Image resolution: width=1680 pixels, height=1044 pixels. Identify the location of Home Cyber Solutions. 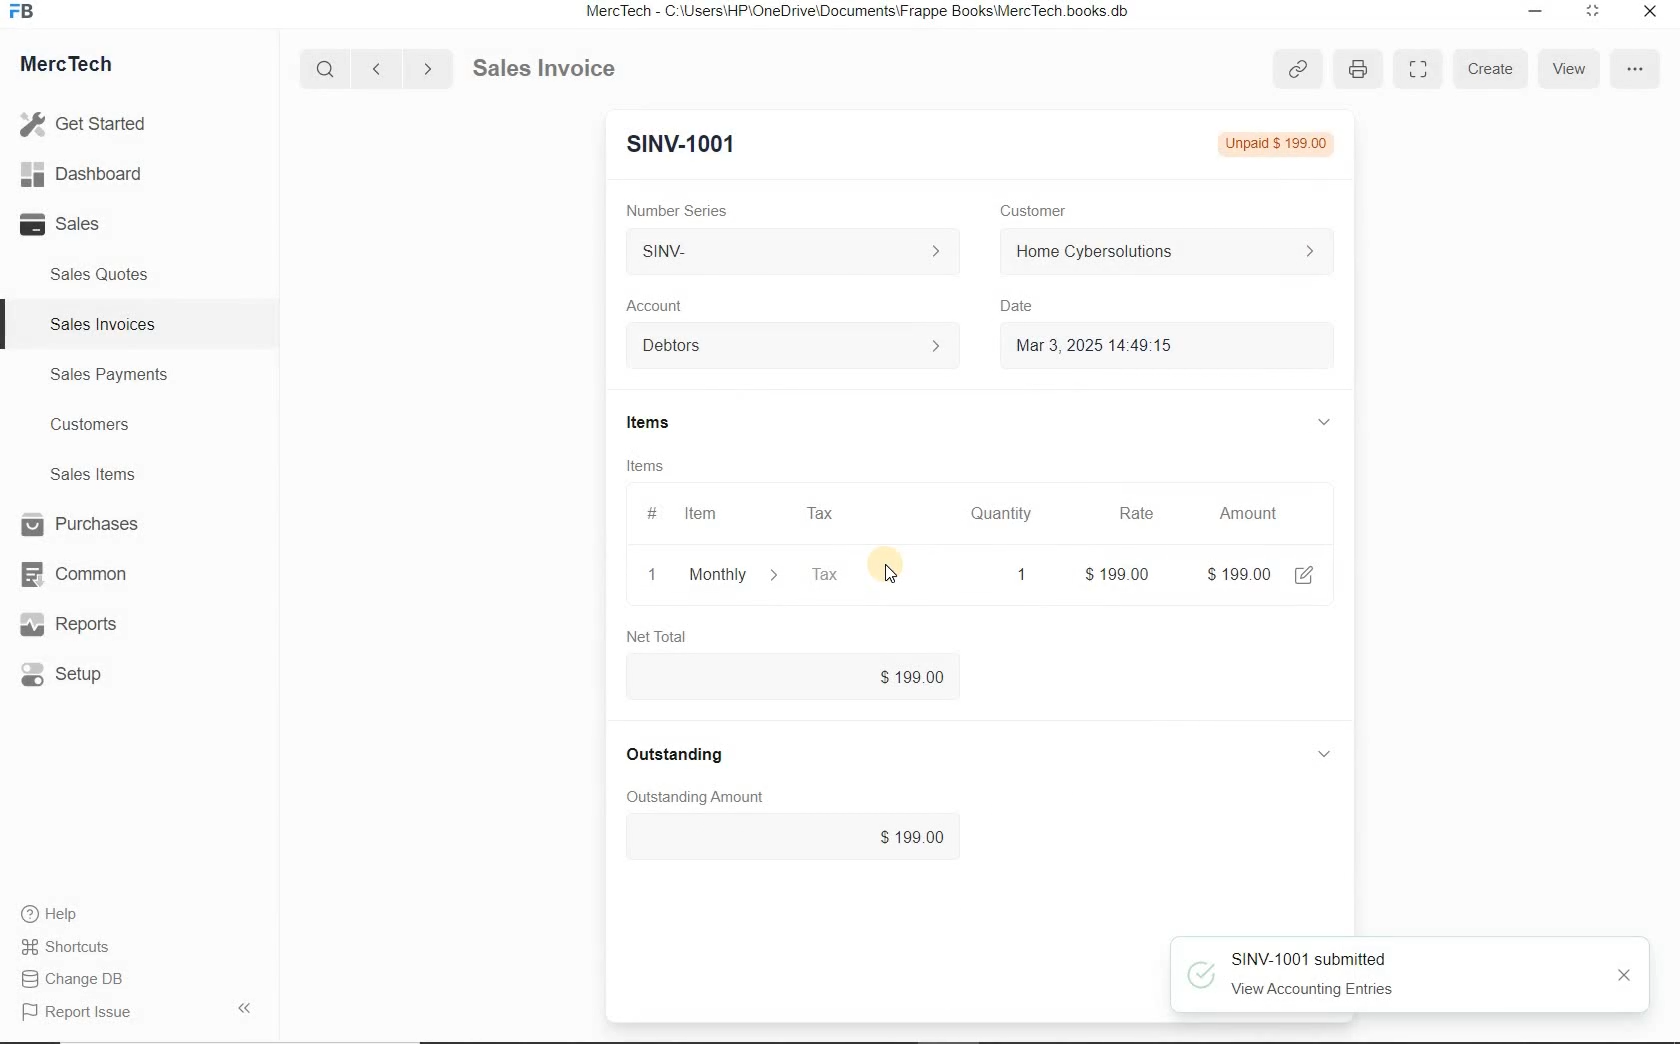
(1156, 252).